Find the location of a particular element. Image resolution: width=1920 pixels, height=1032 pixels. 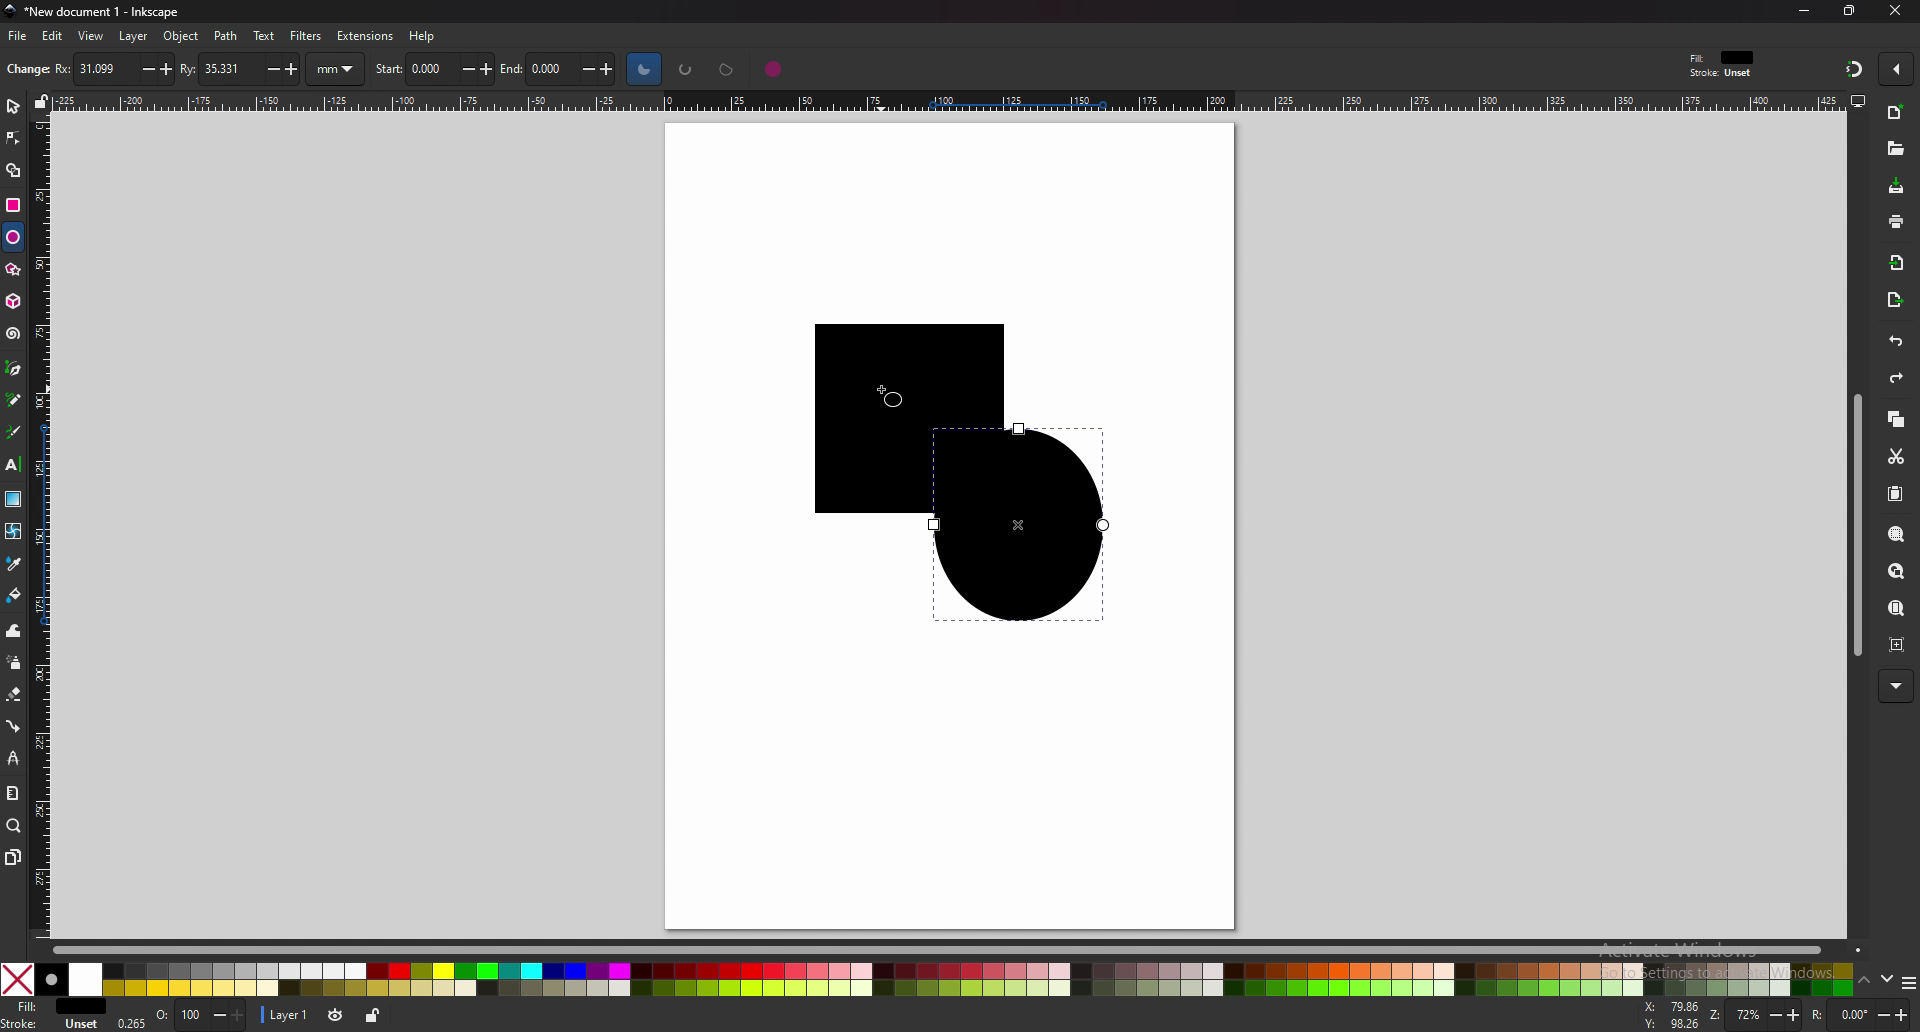

zoom selection is located at coordinates (1894, 535).